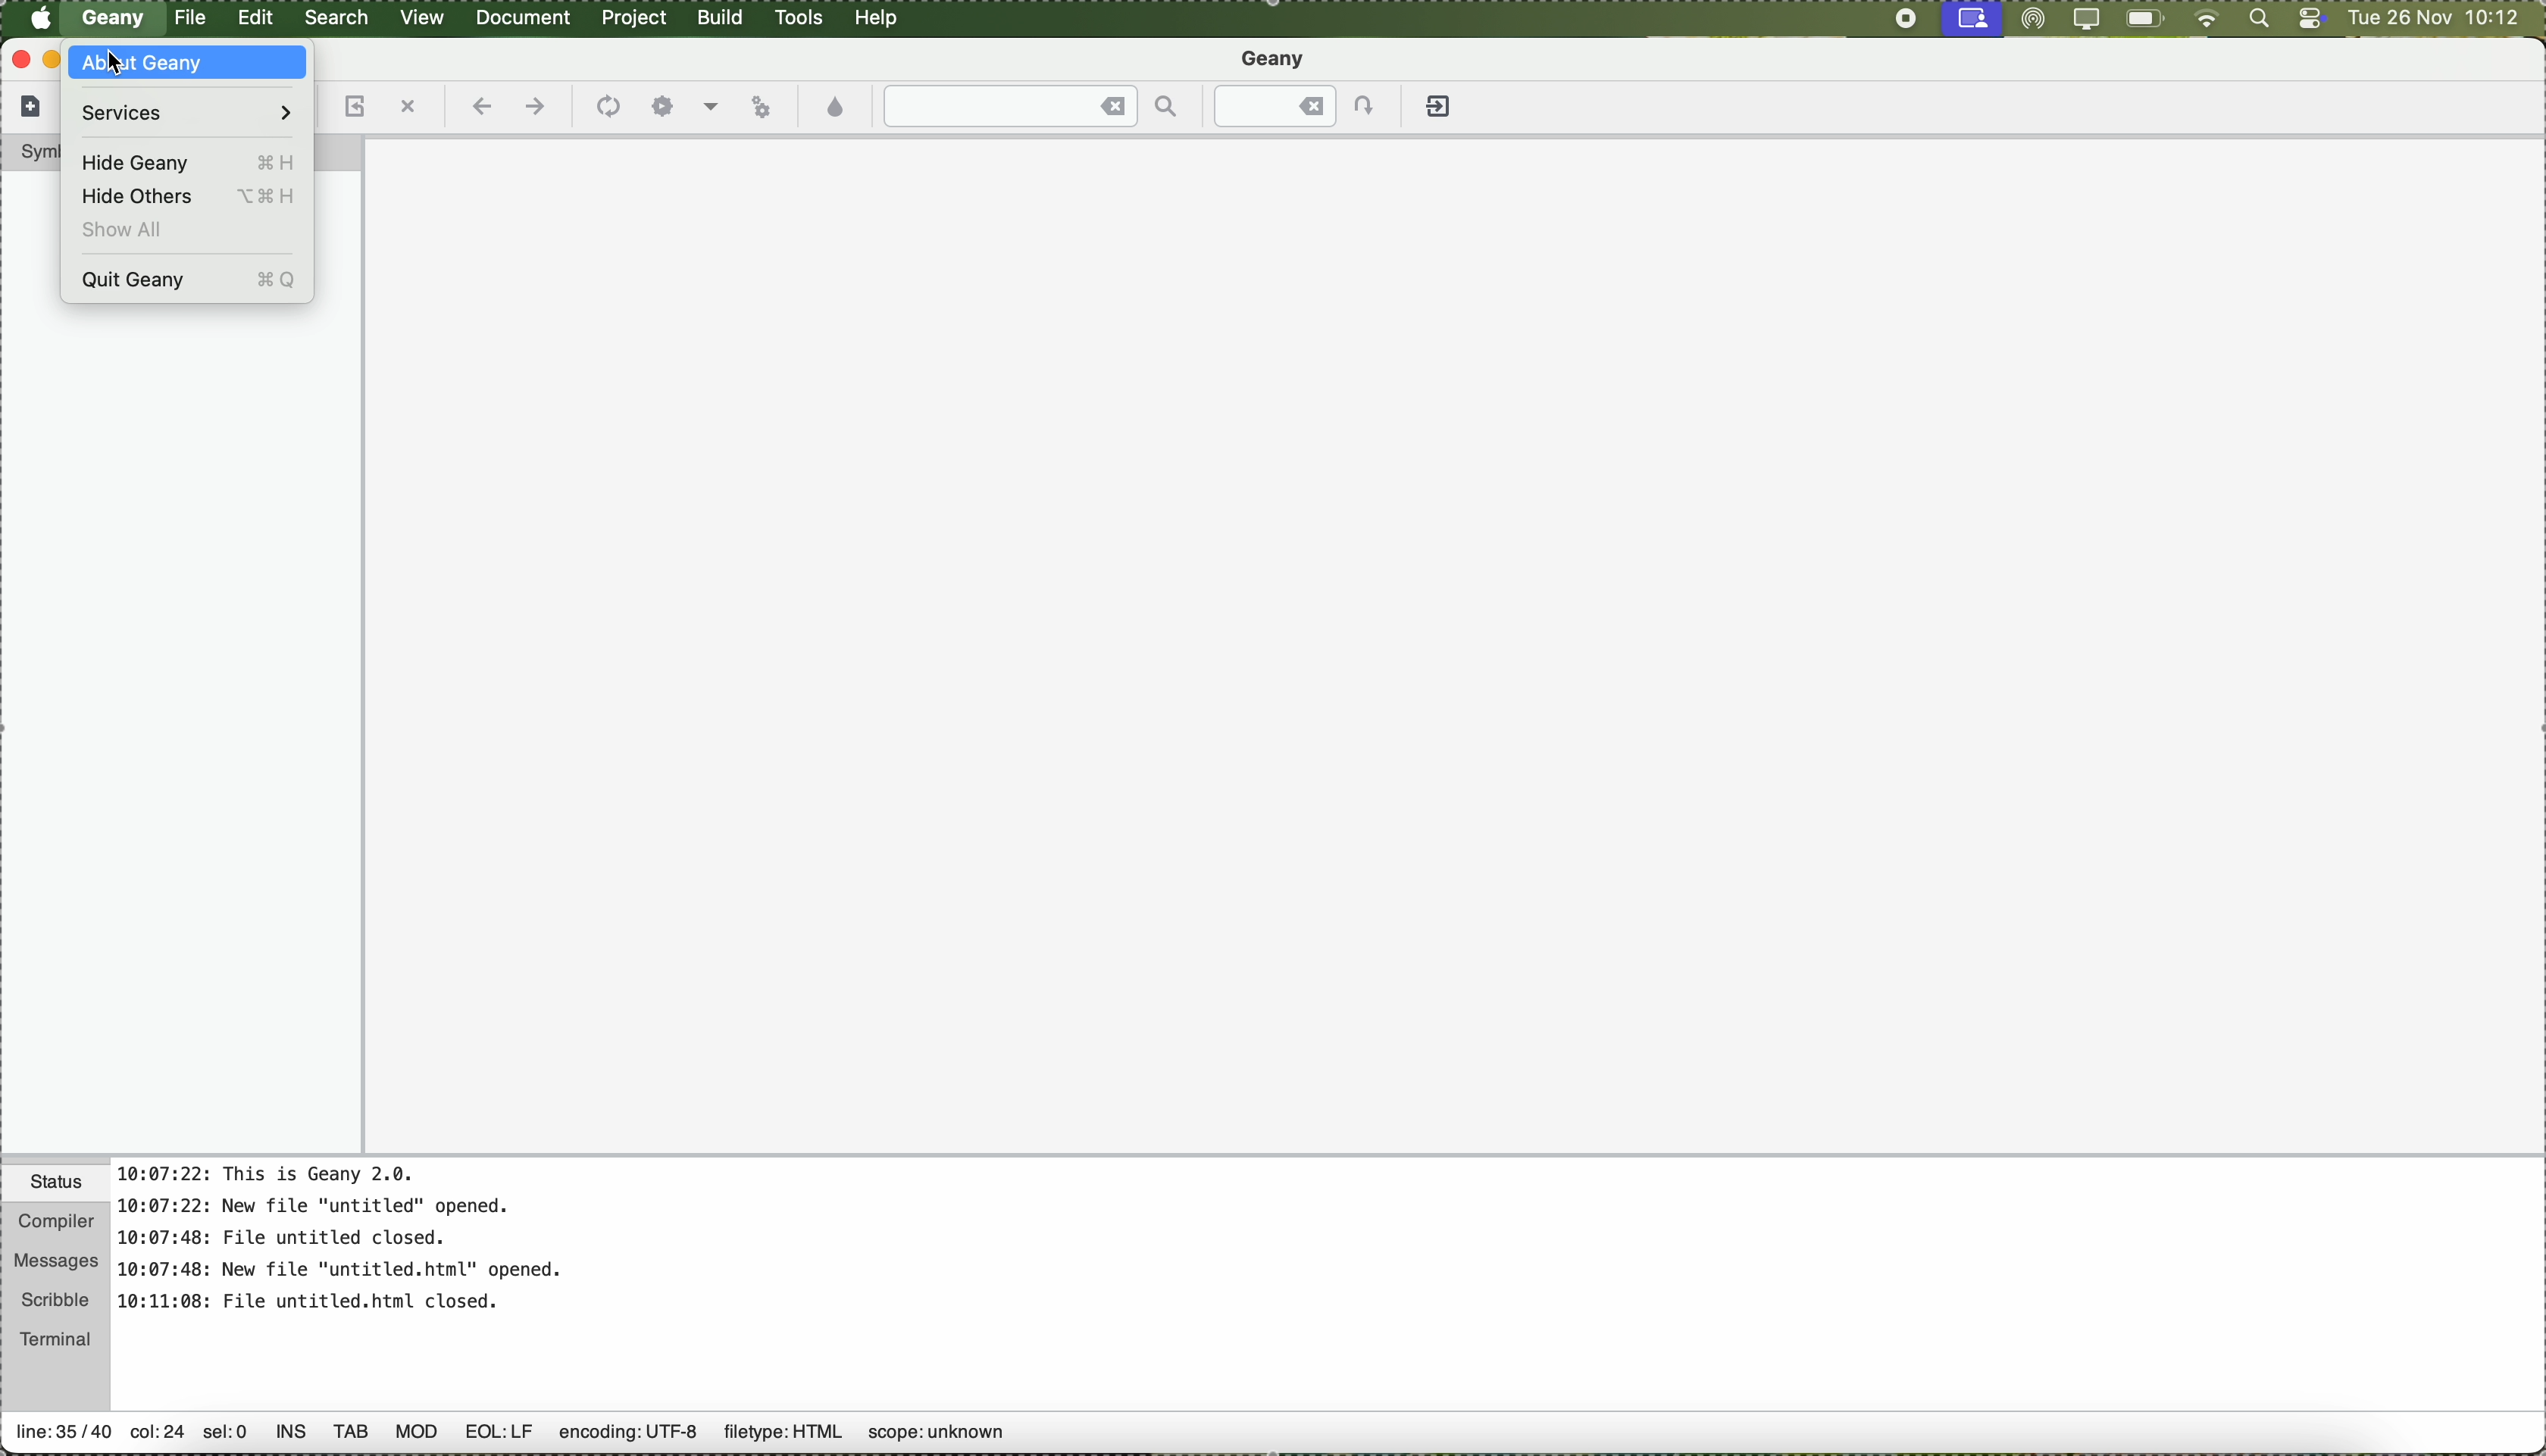 The image size is (2546, 1456). What do you see at coordinates (2082, 20) in the screenshot?
I see `screen` at bounding box center [2082, 20].